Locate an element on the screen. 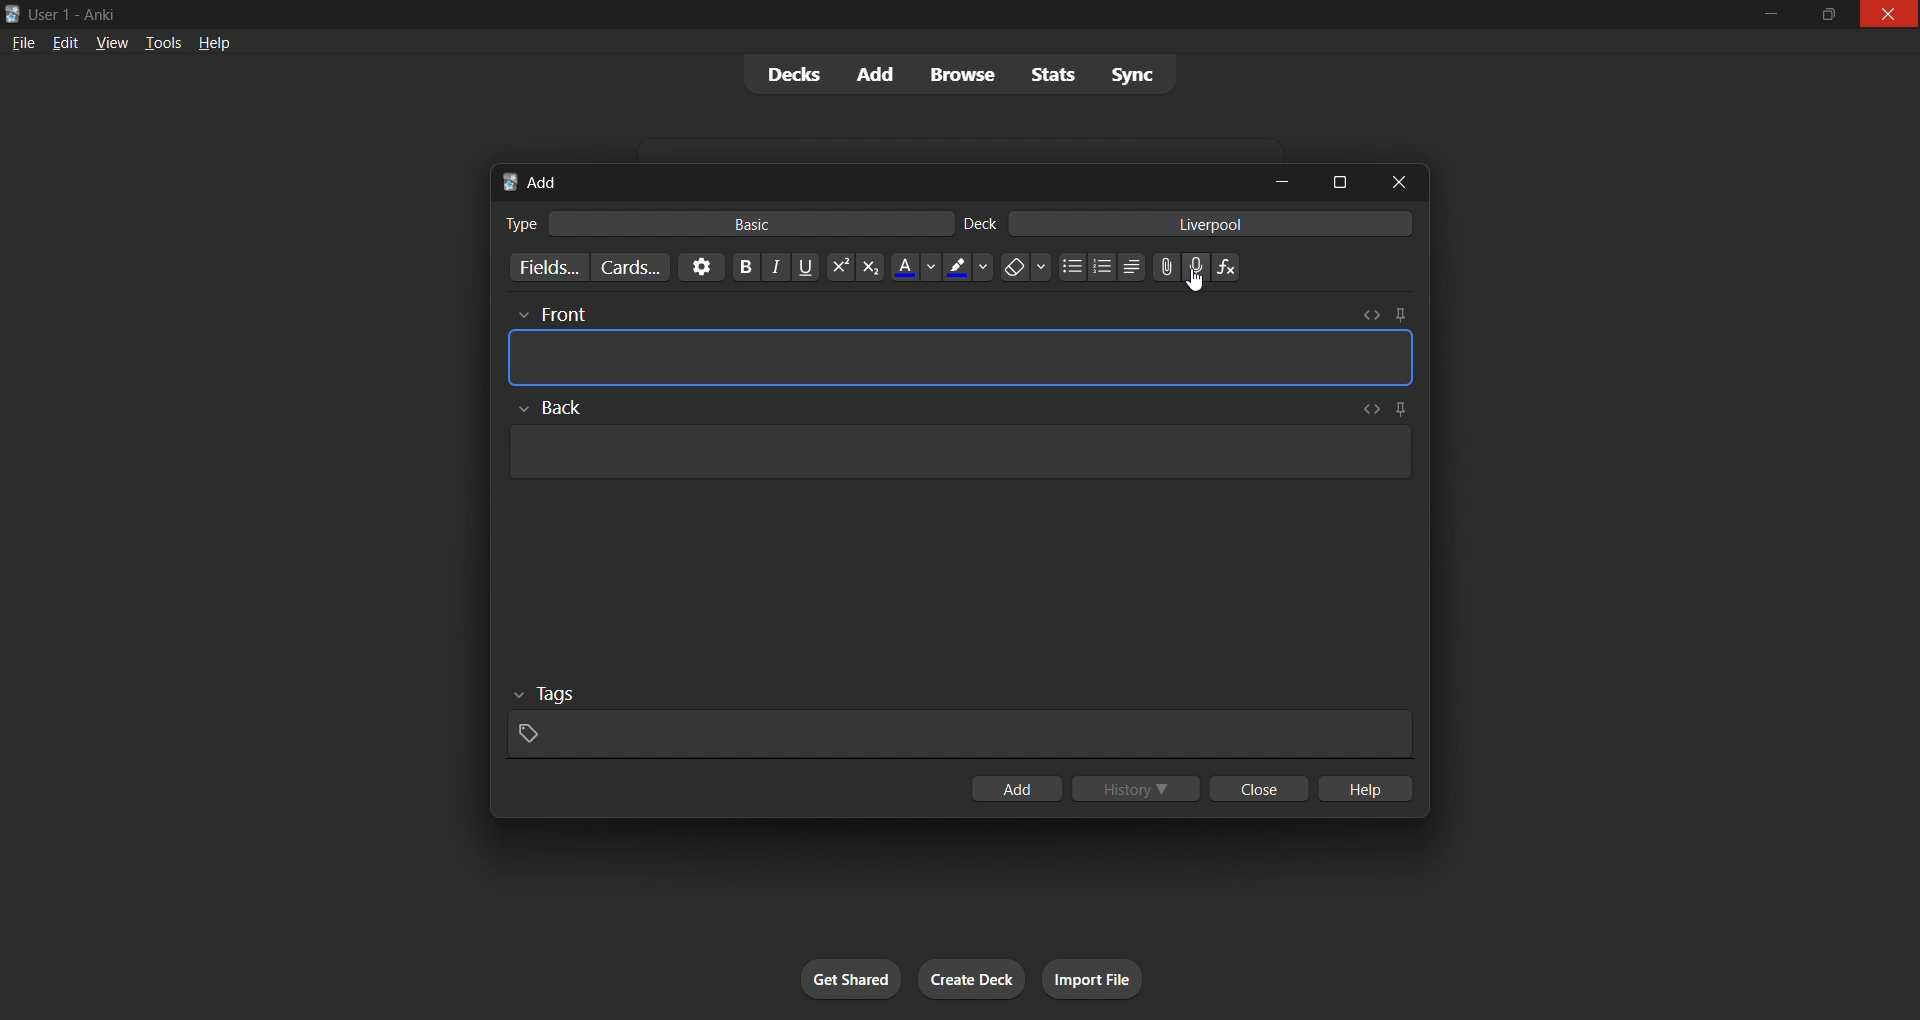 This screenshot has width=1920, height=1020. unordered list is located at coordinates (1068, 266).